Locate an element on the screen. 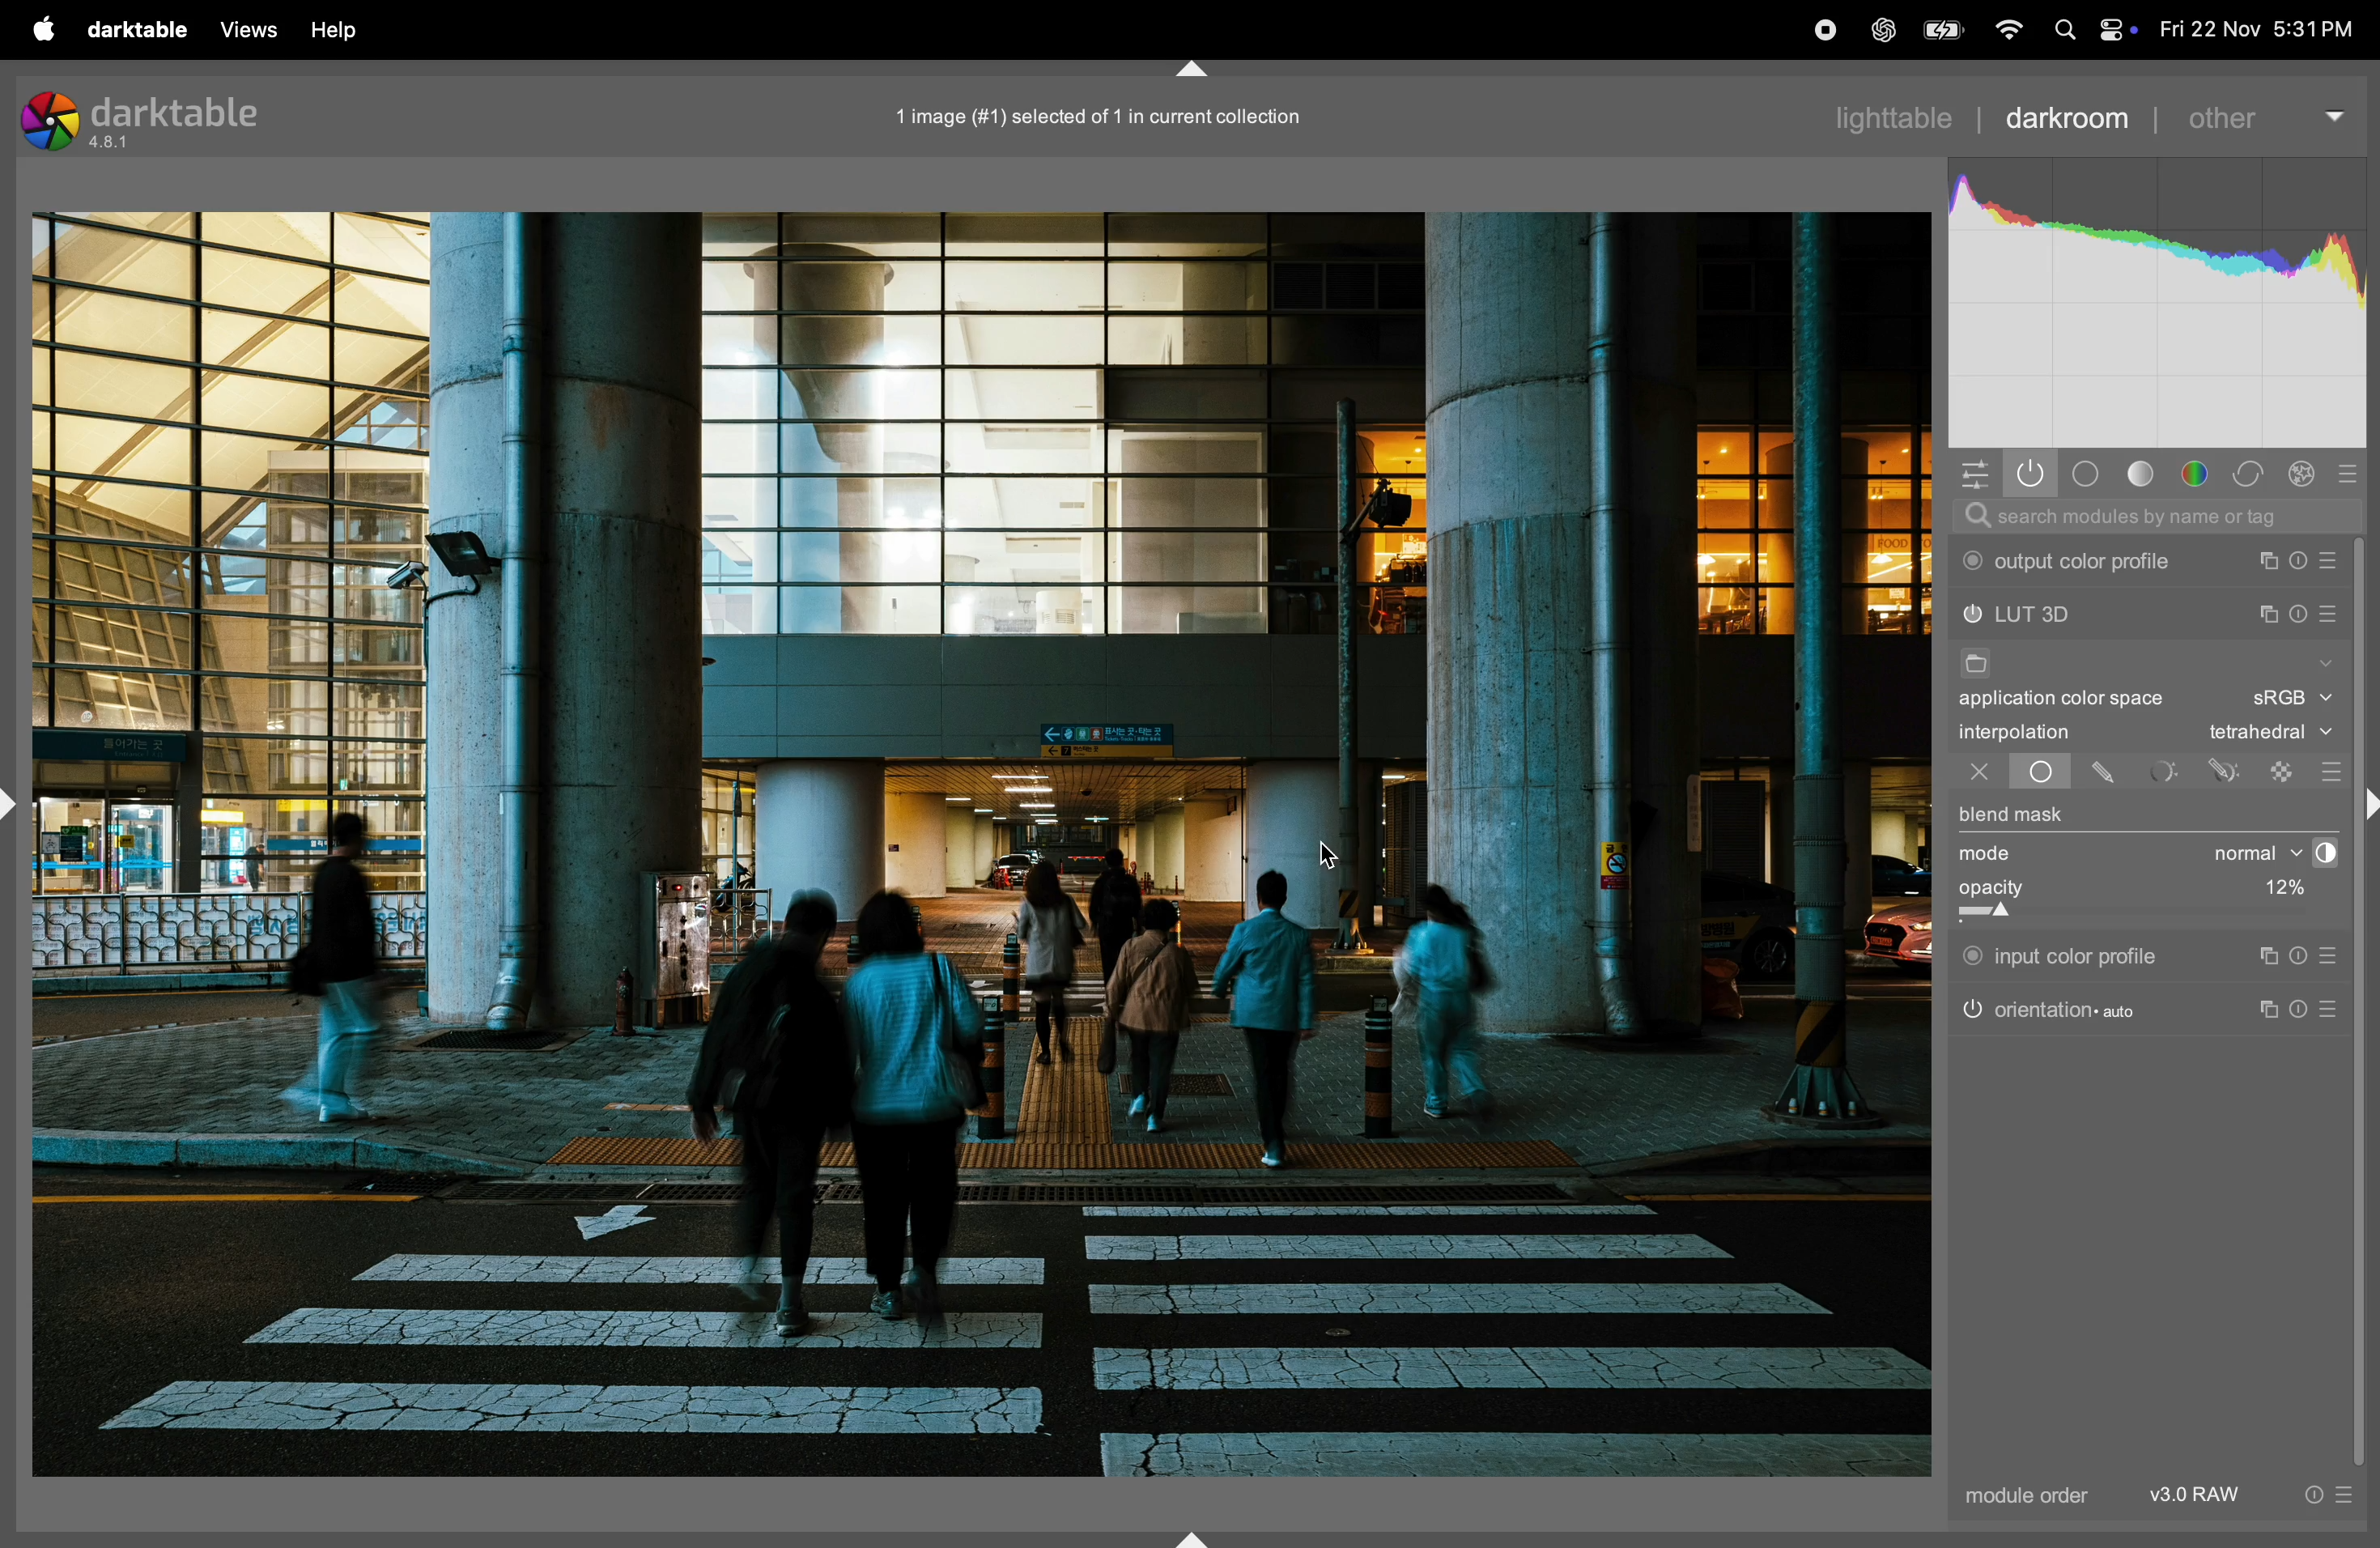  blend mask is located at coordinates (2013, 817).